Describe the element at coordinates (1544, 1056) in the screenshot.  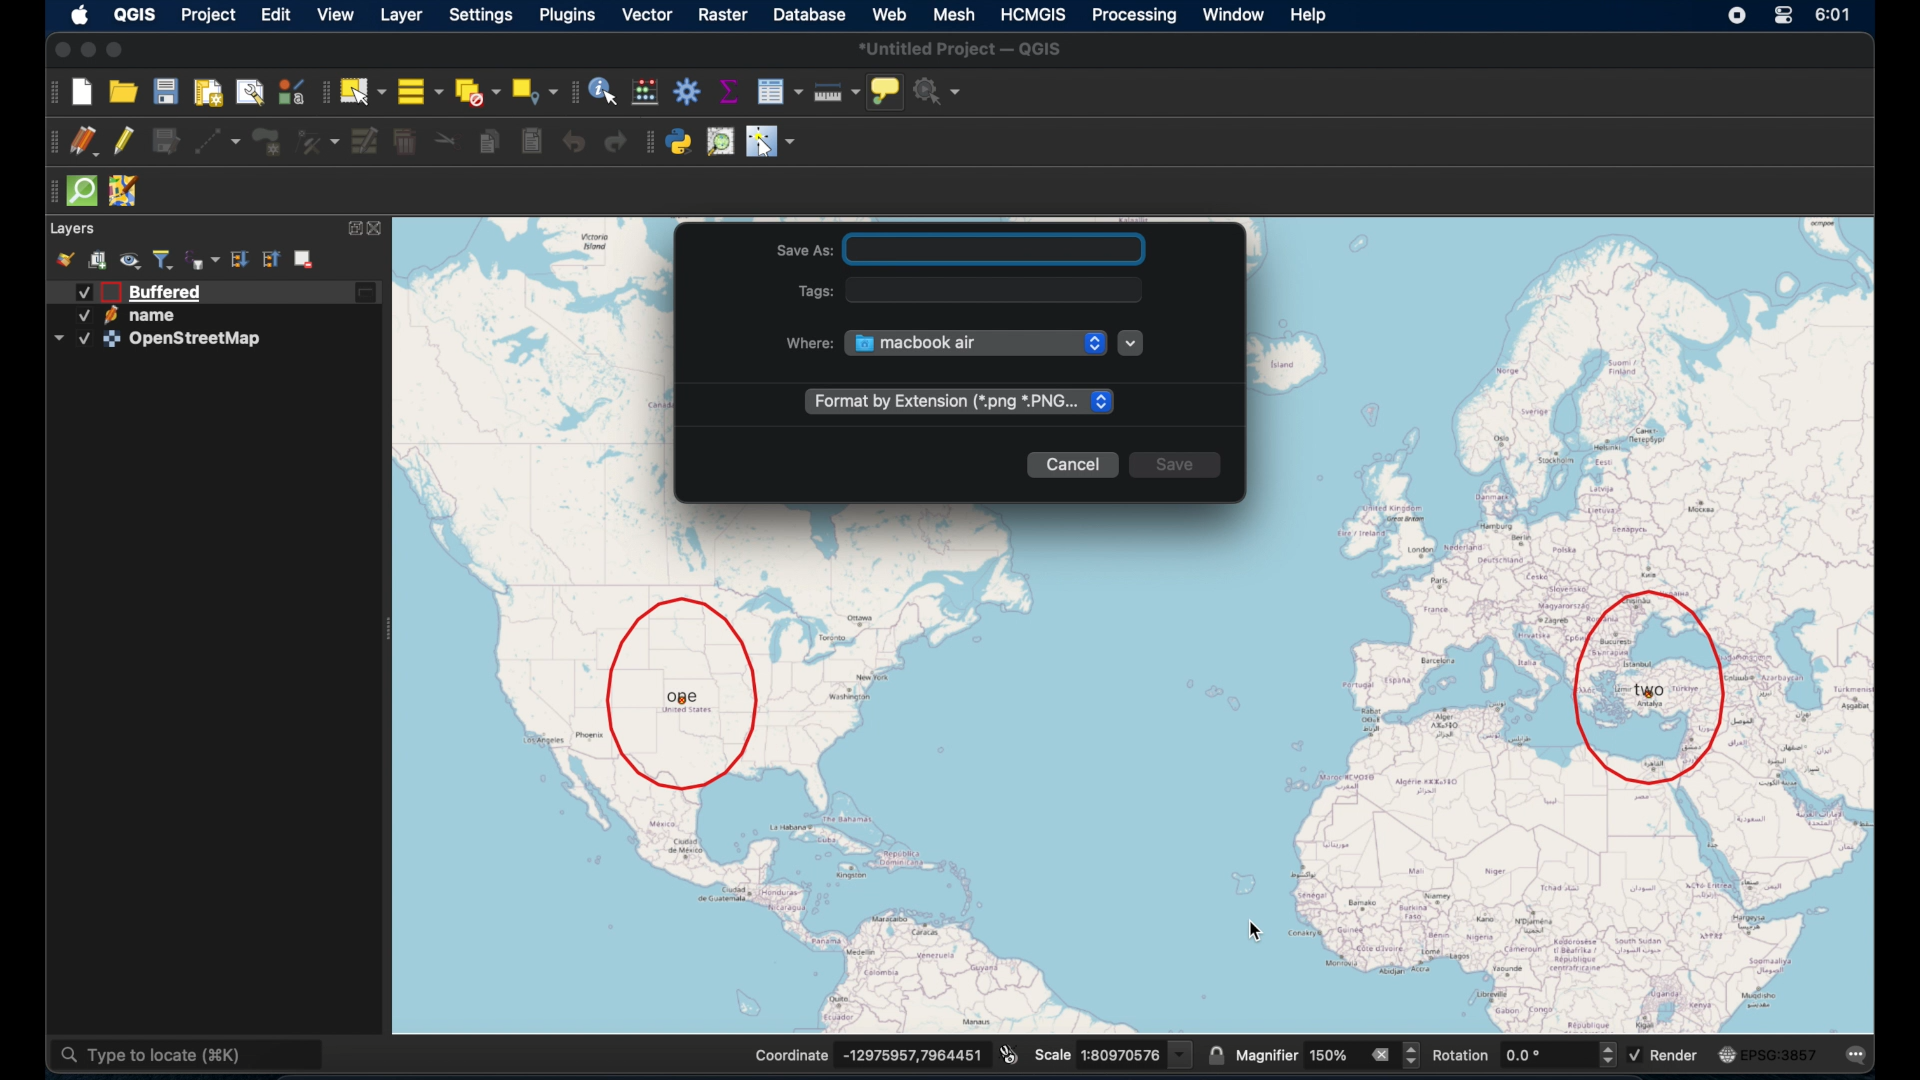
I see `rotation input value` at that location.